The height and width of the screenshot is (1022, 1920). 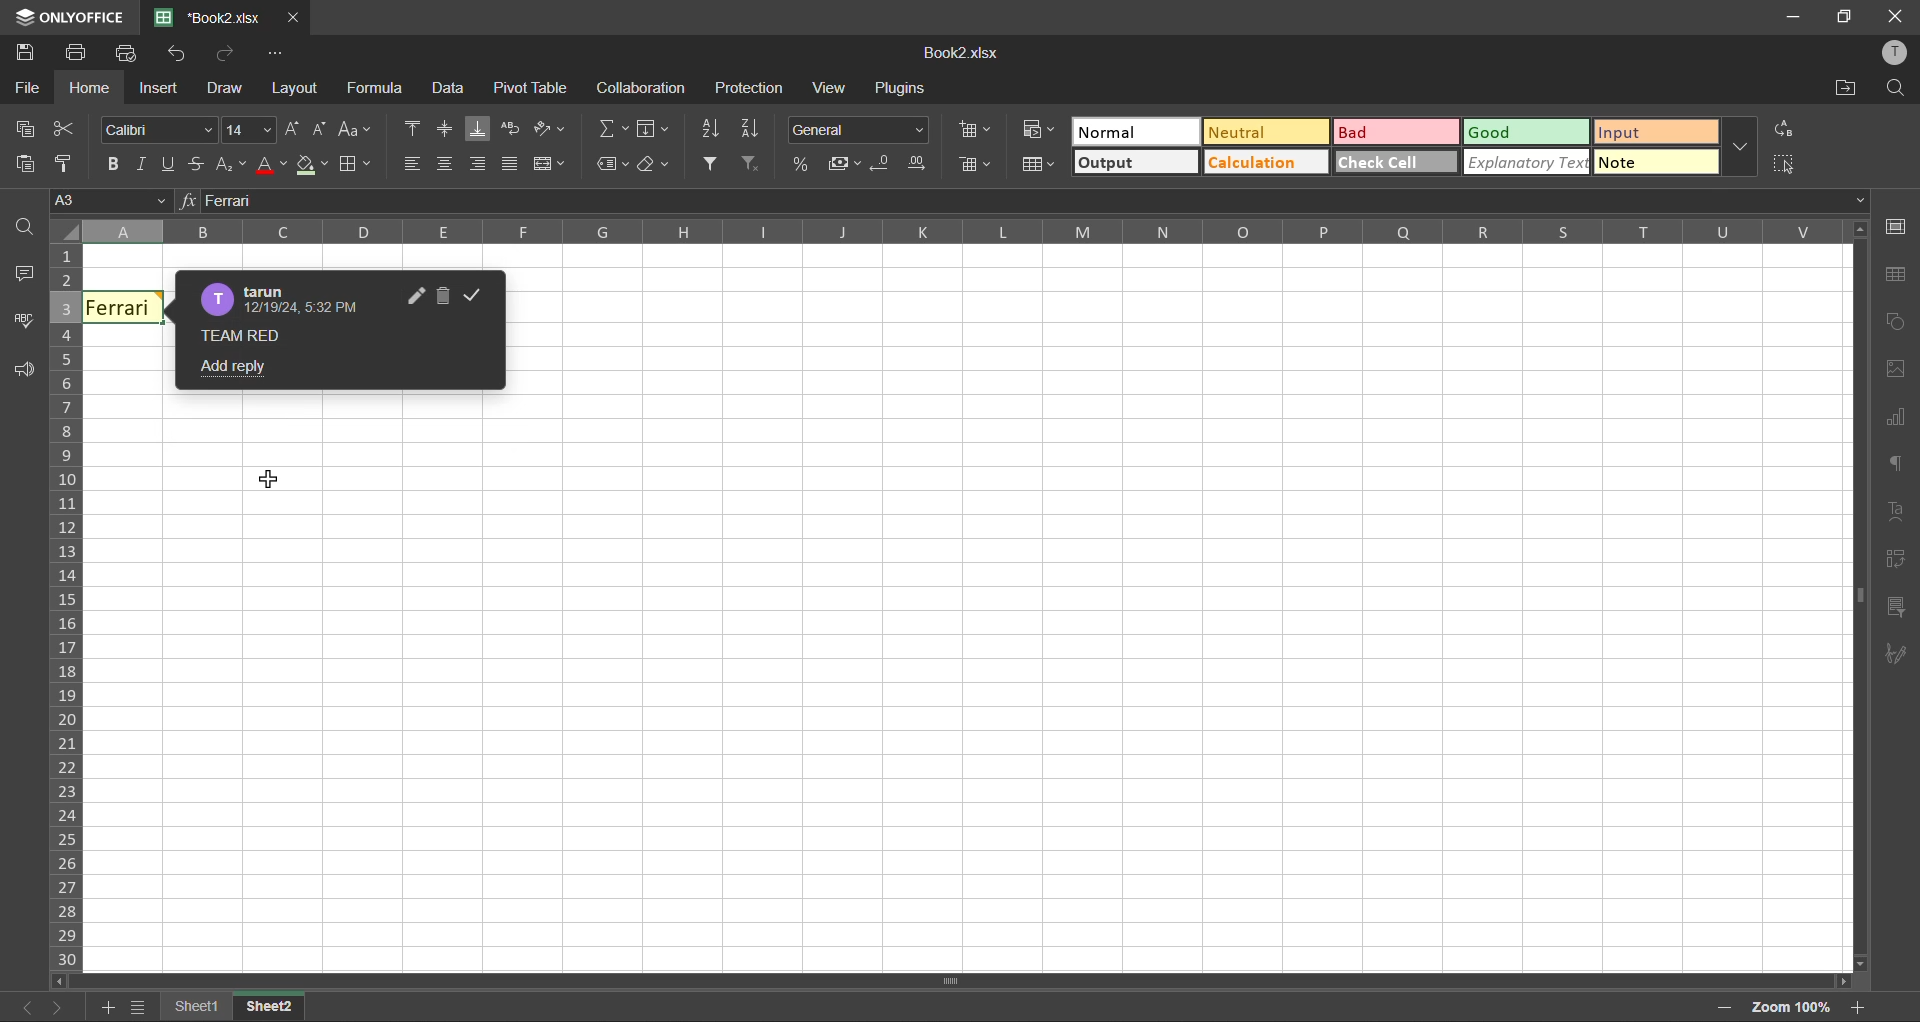 What do you see at coordinates (229, 55) in the screenshot?
I see `redo` at bounding box center [229, 55].